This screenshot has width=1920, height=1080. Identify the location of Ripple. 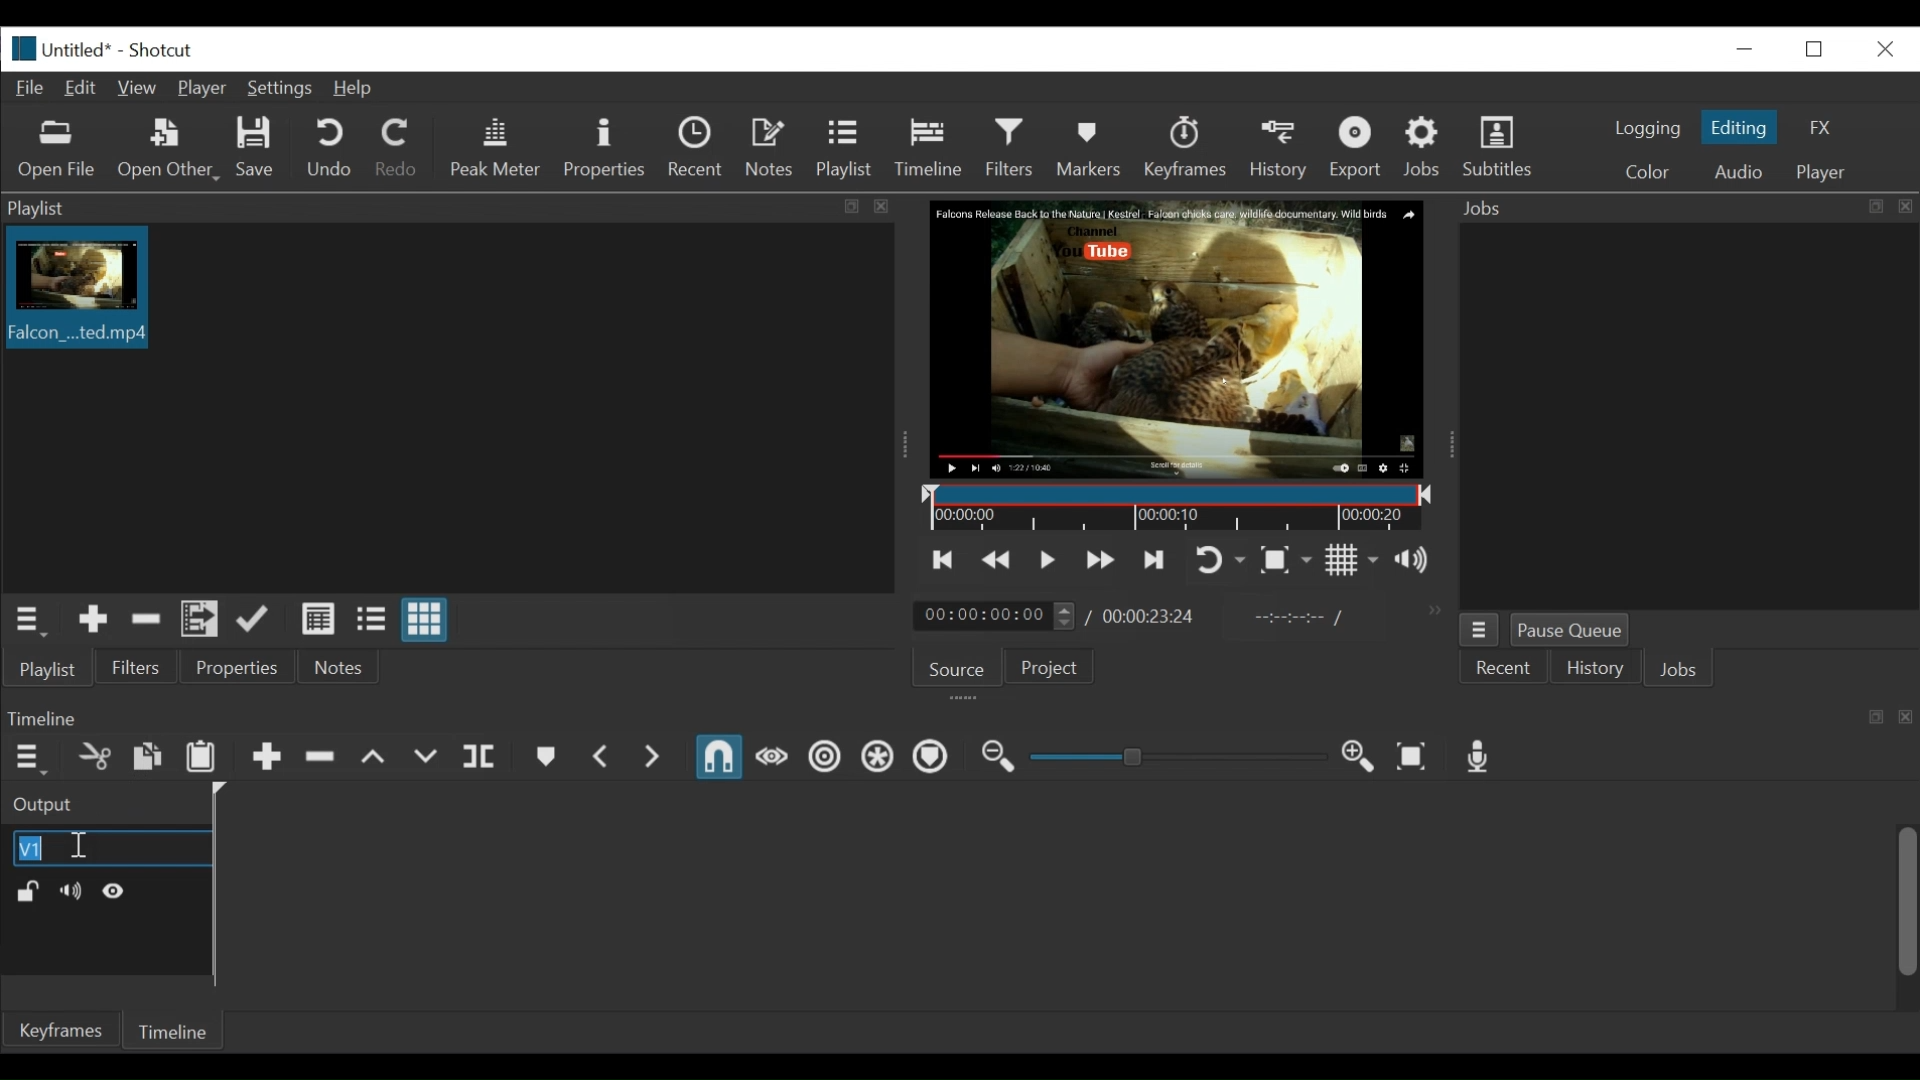
(825, 758).